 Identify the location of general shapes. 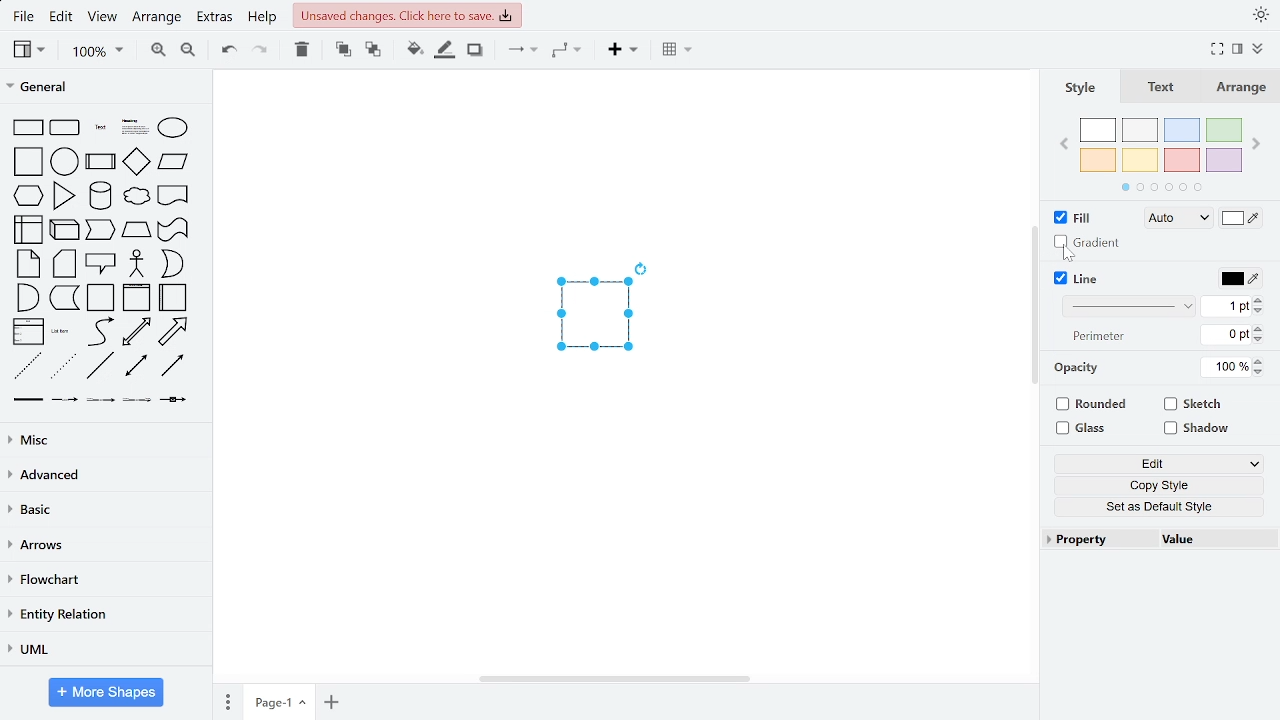
(63, 330).